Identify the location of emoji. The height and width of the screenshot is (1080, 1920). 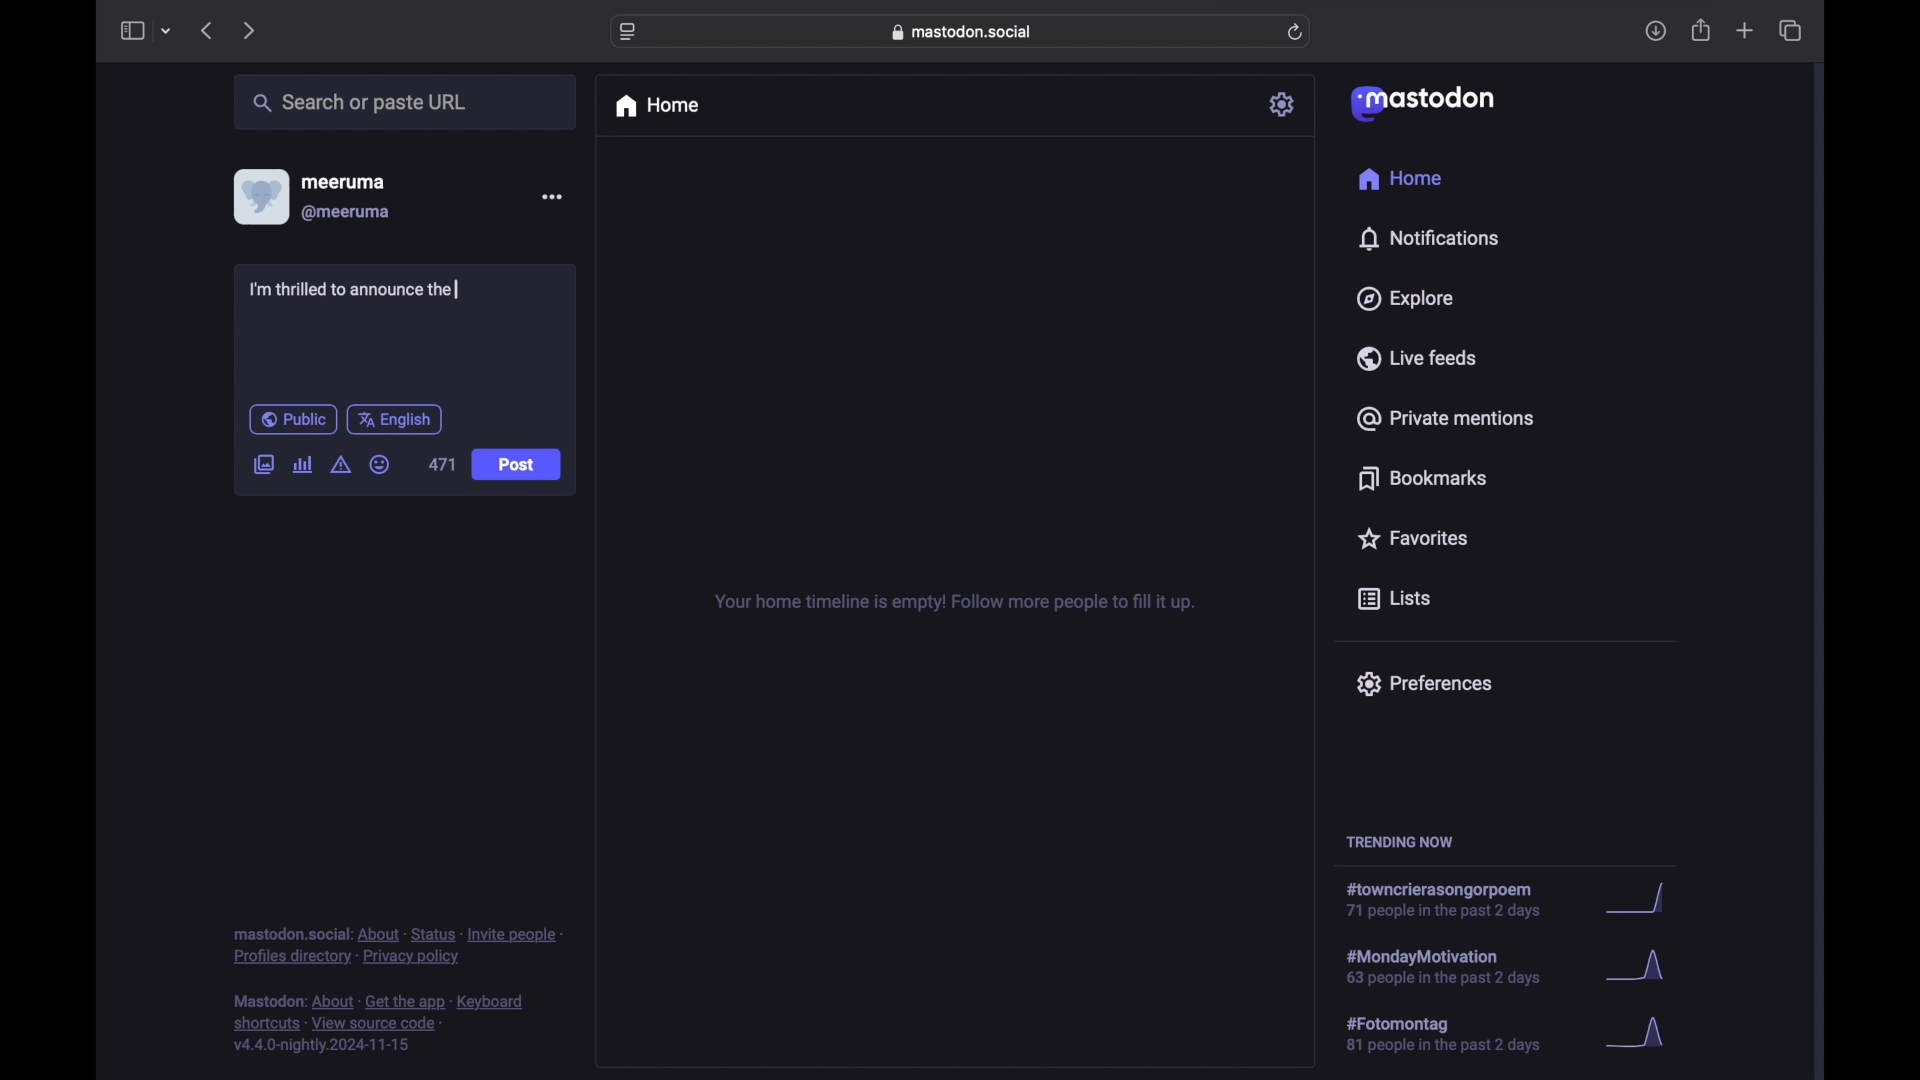
(379, 464).